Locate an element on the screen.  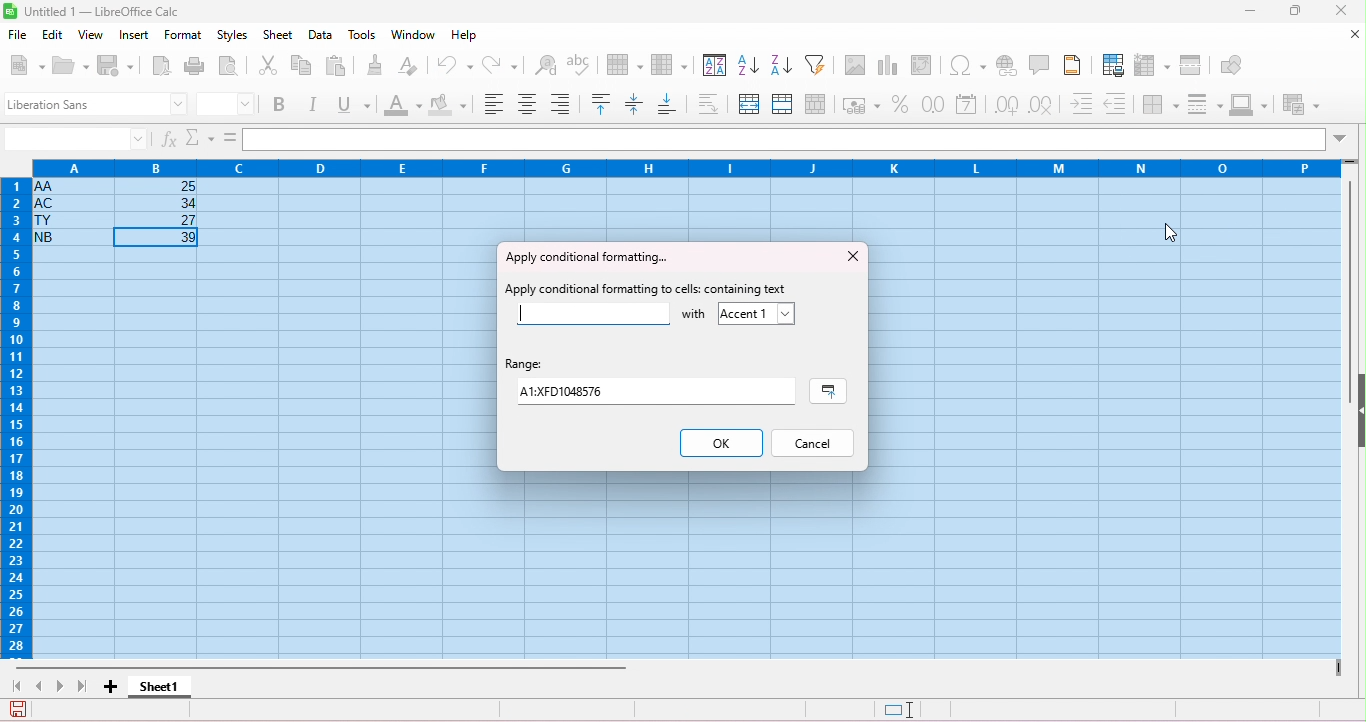
save is located at coordinates (116, 64).